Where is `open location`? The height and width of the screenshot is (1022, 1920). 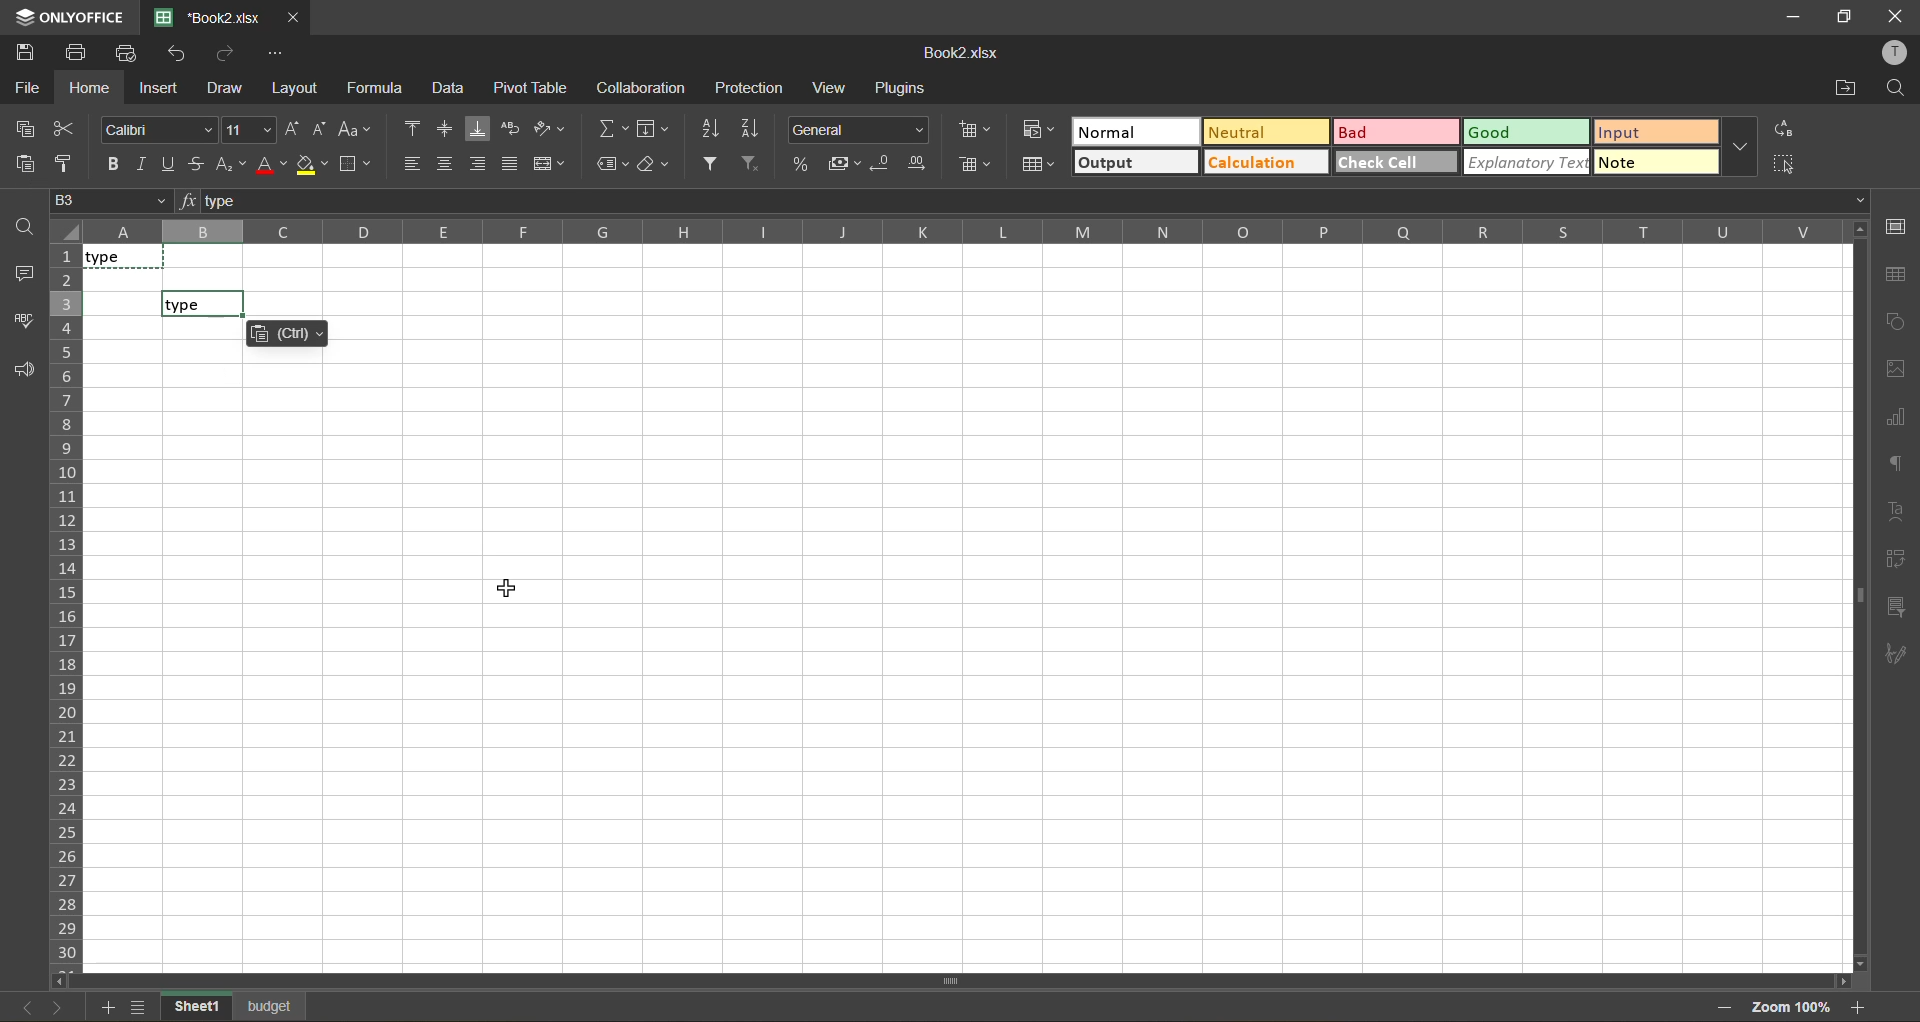 open location is located at coordinates (1841, 91).